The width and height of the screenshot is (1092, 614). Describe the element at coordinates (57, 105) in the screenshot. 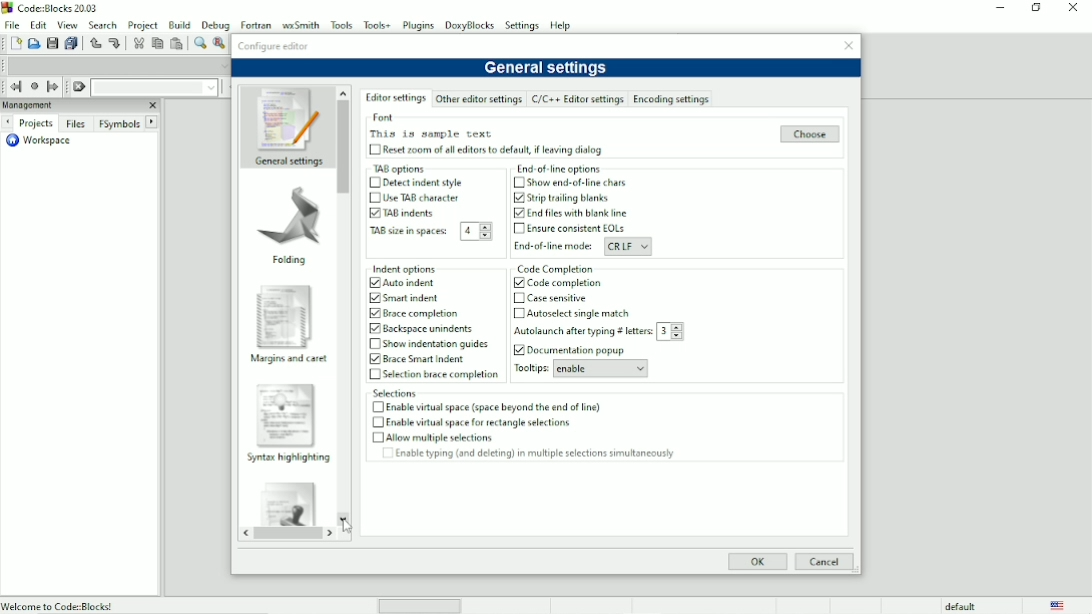

I see `Managment` at that location.